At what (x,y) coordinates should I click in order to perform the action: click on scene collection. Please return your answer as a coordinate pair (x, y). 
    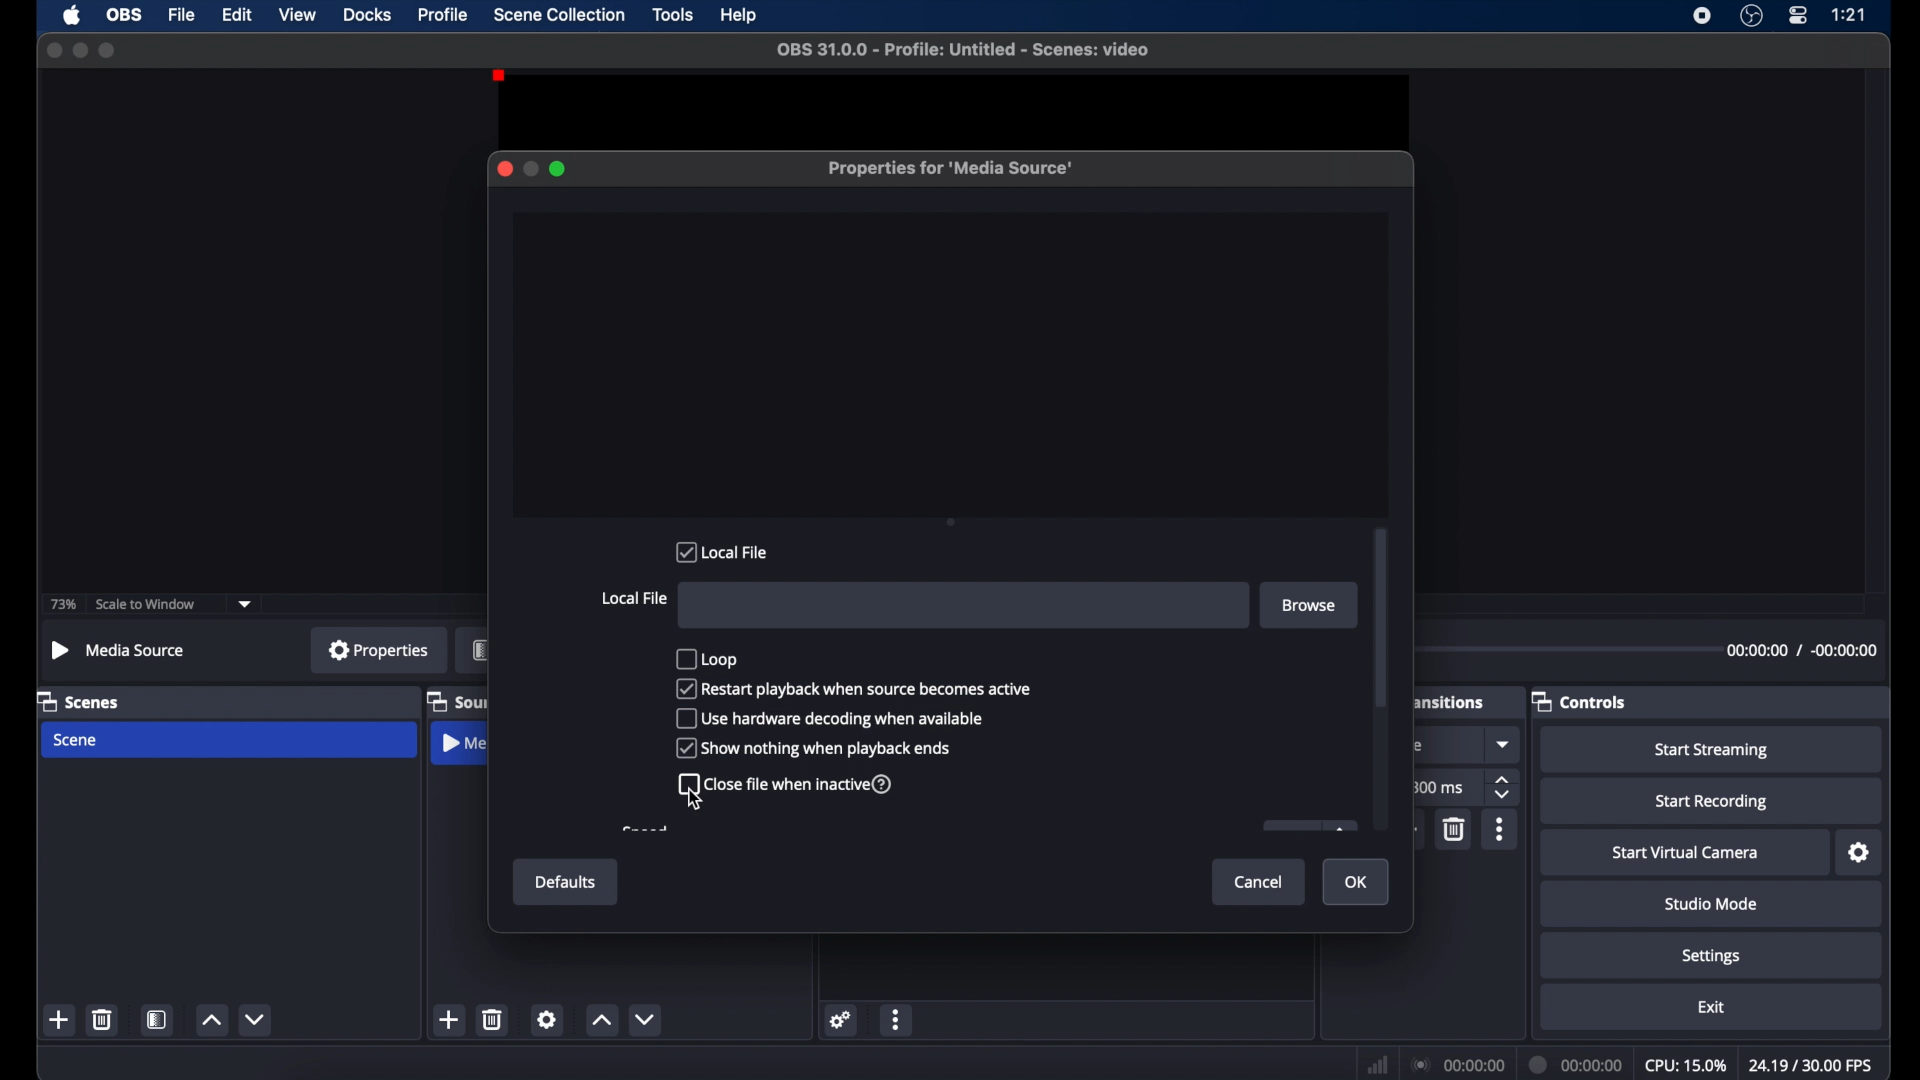
    Looking at the image, I should click on (557, 15).